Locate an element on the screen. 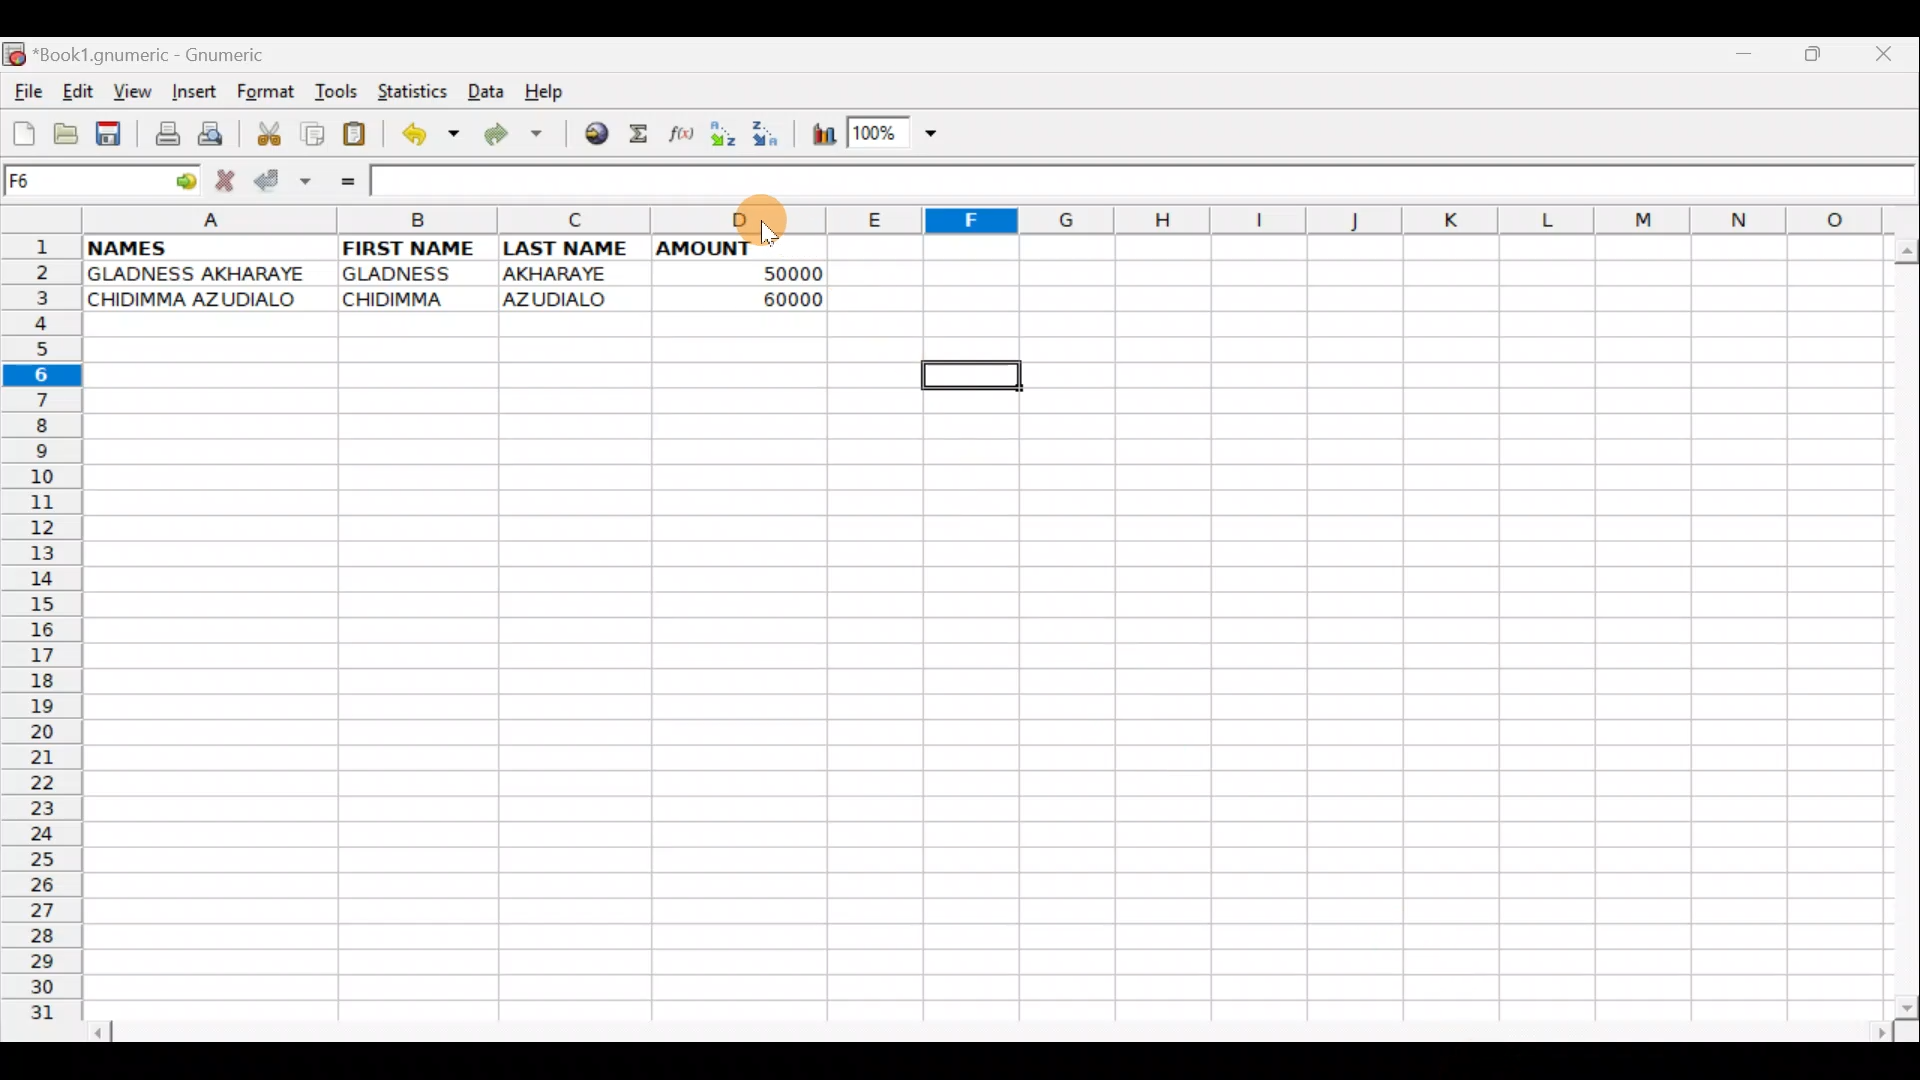  Redo undone action is located at coordinates (509, 135).